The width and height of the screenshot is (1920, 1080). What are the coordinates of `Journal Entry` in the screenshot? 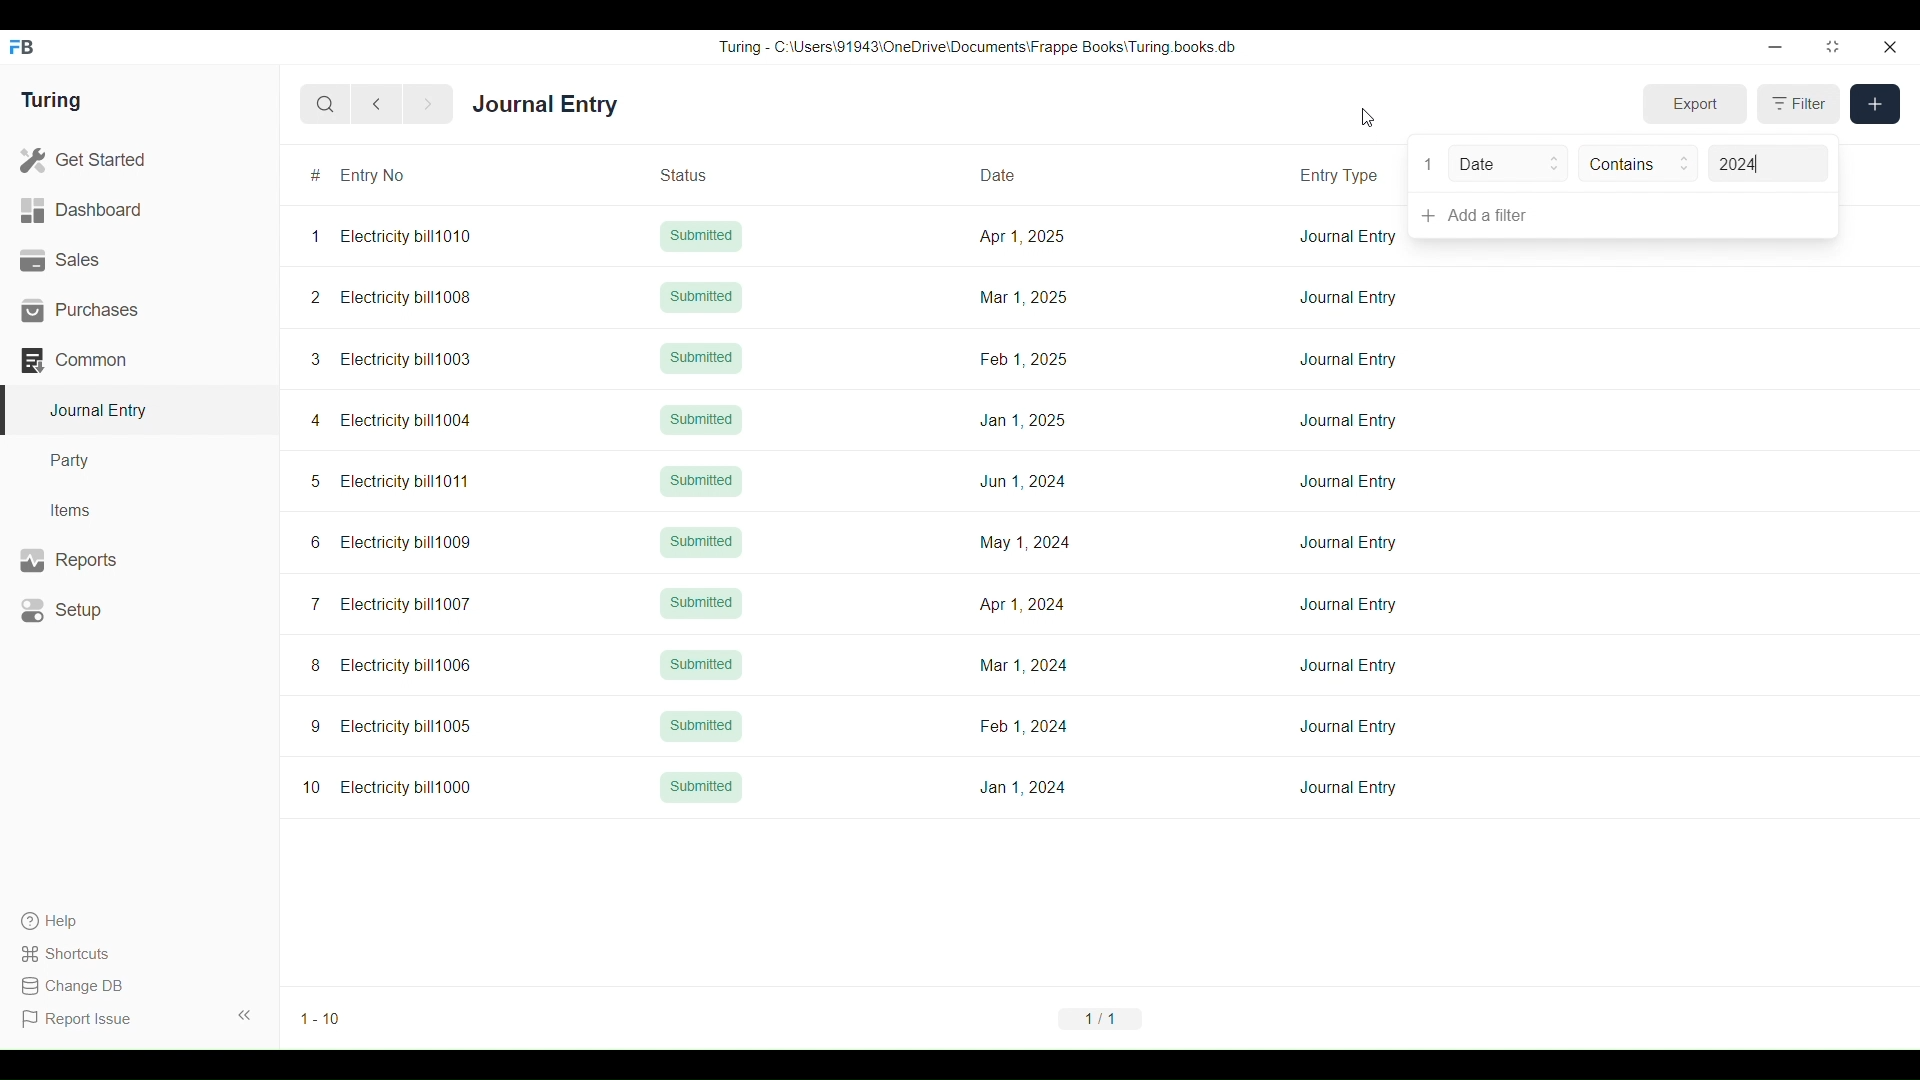 It's located at (545, 103).